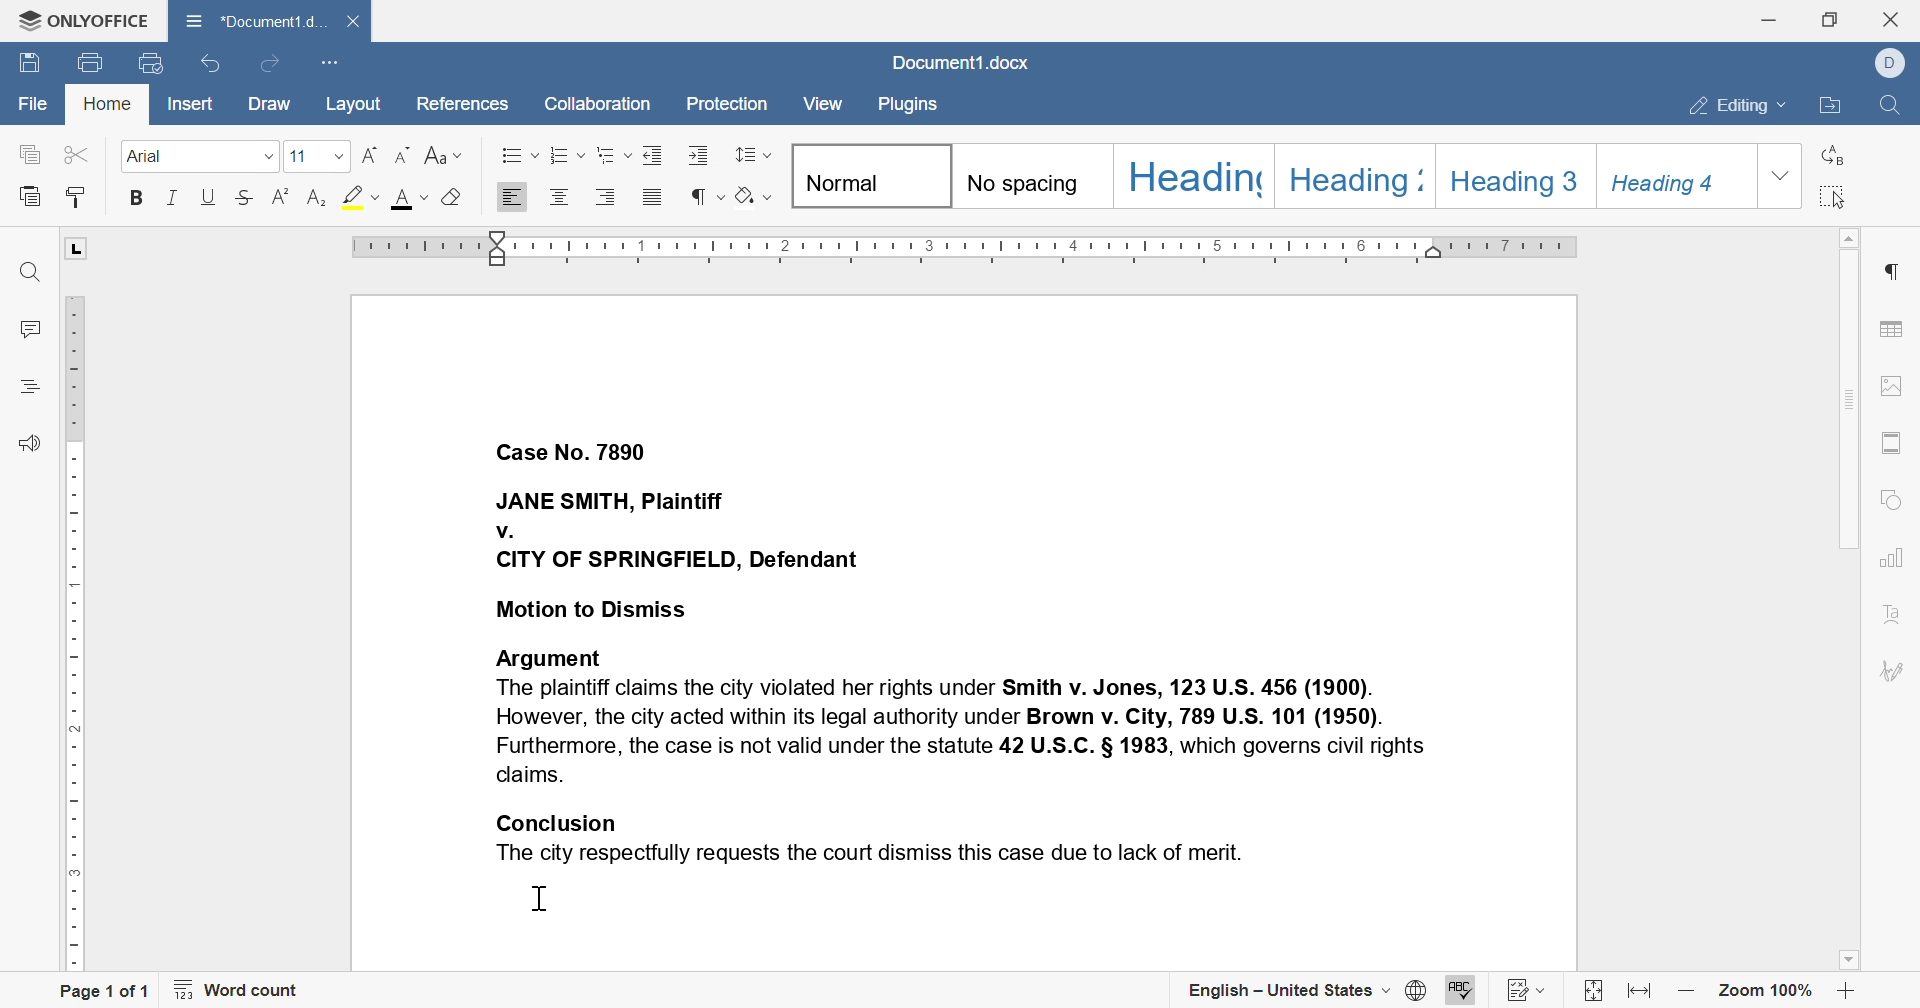  I want to click on draw, so click(273, 104).